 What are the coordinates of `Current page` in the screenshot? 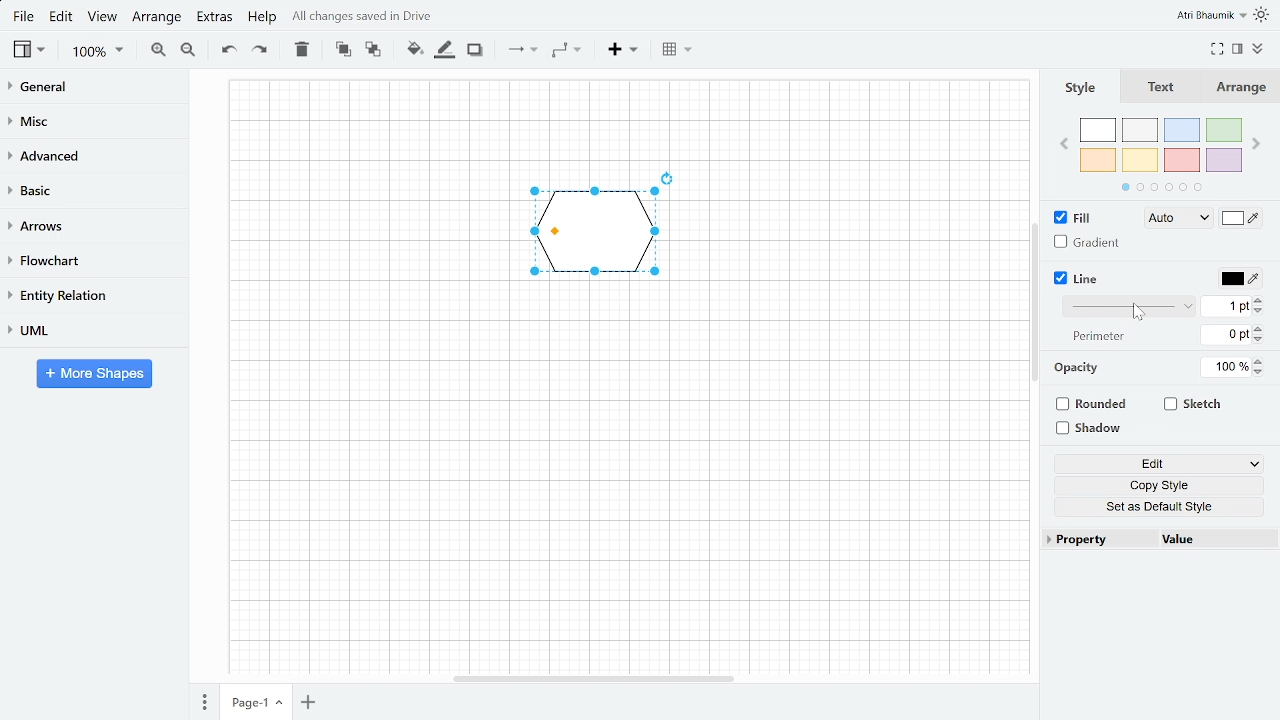 It's located at (255, 703).